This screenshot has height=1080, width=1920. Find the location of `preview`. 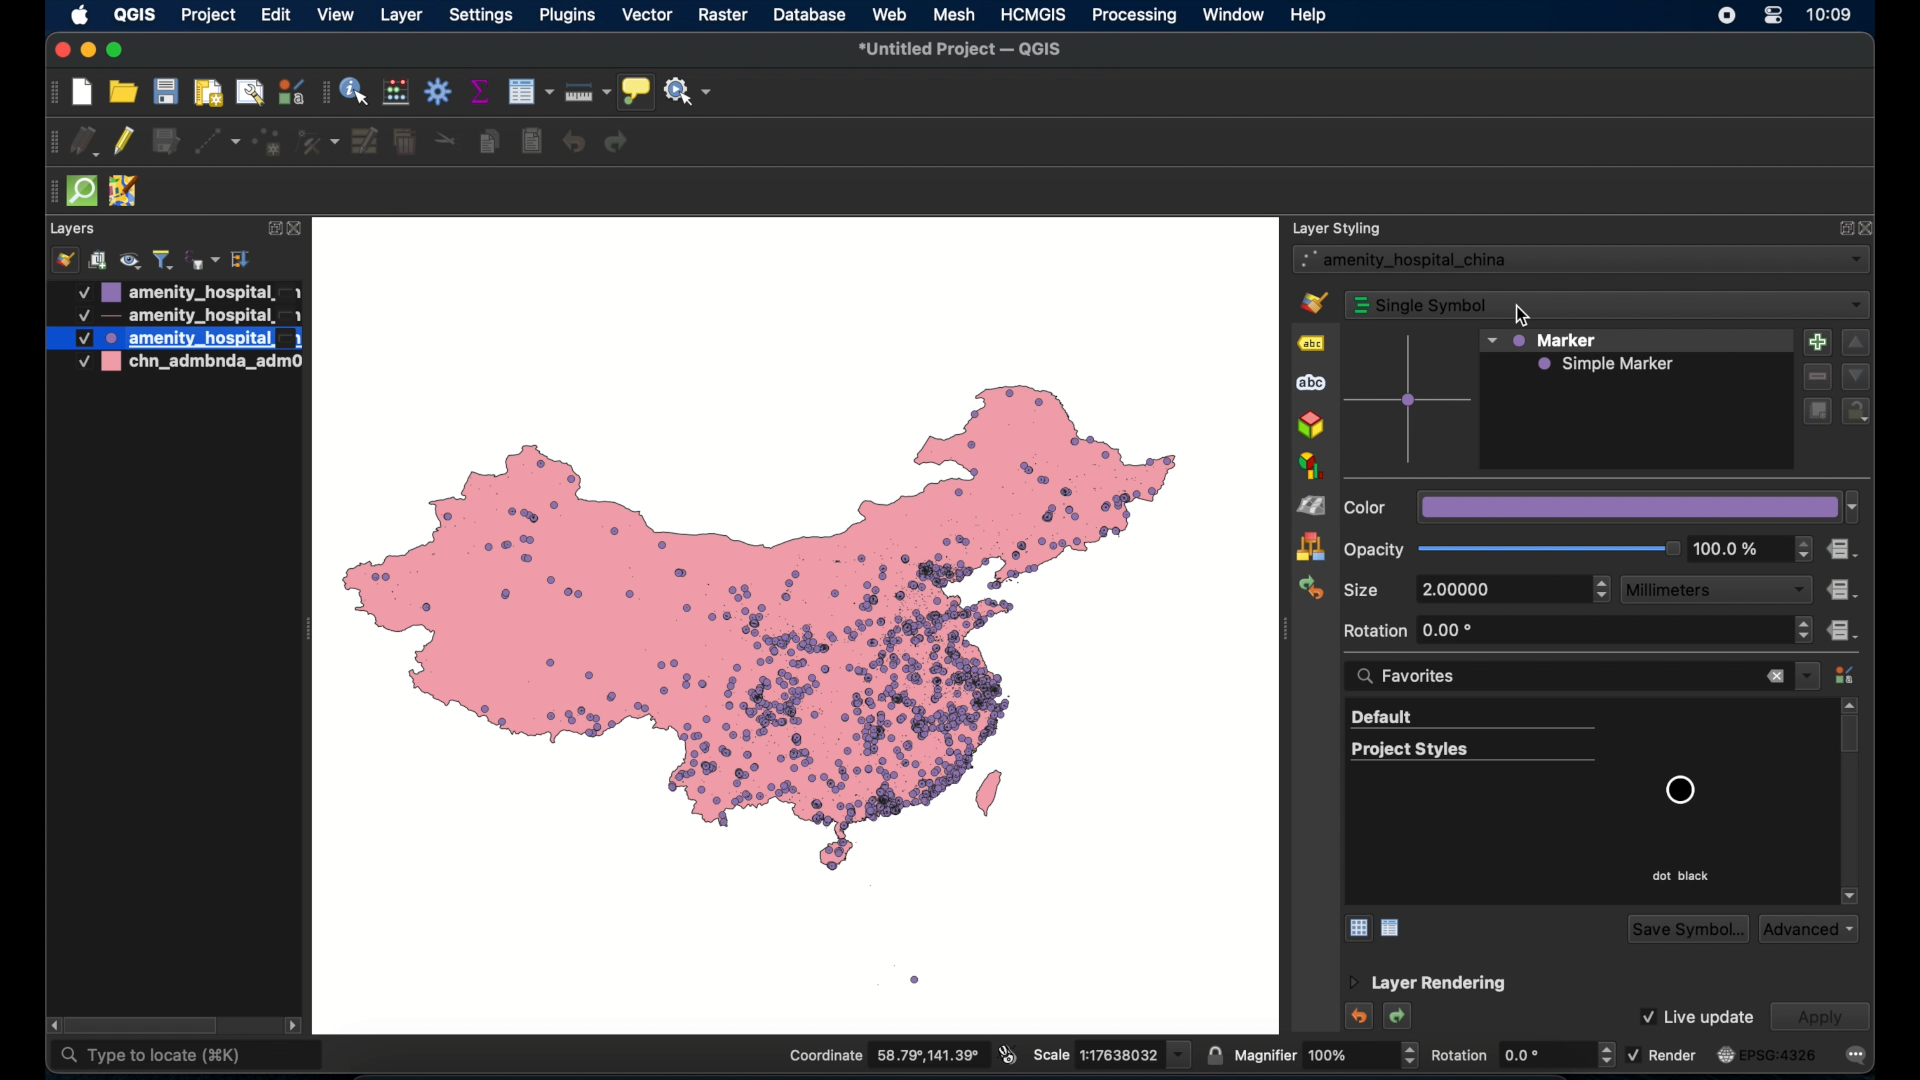

preview is located at coordinates (1409, 402).